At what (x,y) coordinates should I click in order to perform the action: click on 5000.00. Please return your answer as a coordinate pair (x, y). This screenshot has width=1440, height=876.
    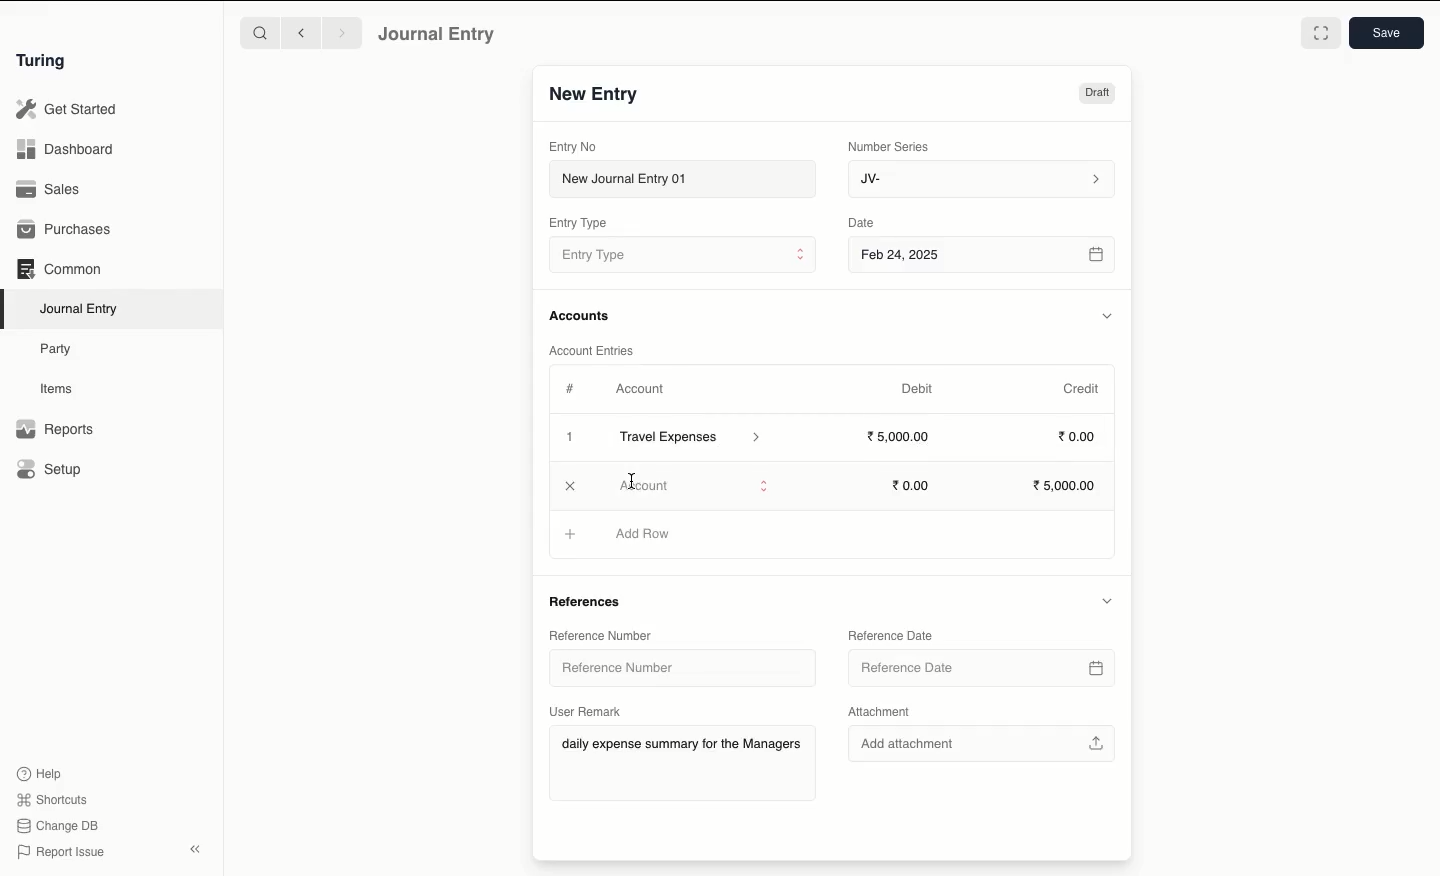
    Looking at the image, I should click on (900, 435).